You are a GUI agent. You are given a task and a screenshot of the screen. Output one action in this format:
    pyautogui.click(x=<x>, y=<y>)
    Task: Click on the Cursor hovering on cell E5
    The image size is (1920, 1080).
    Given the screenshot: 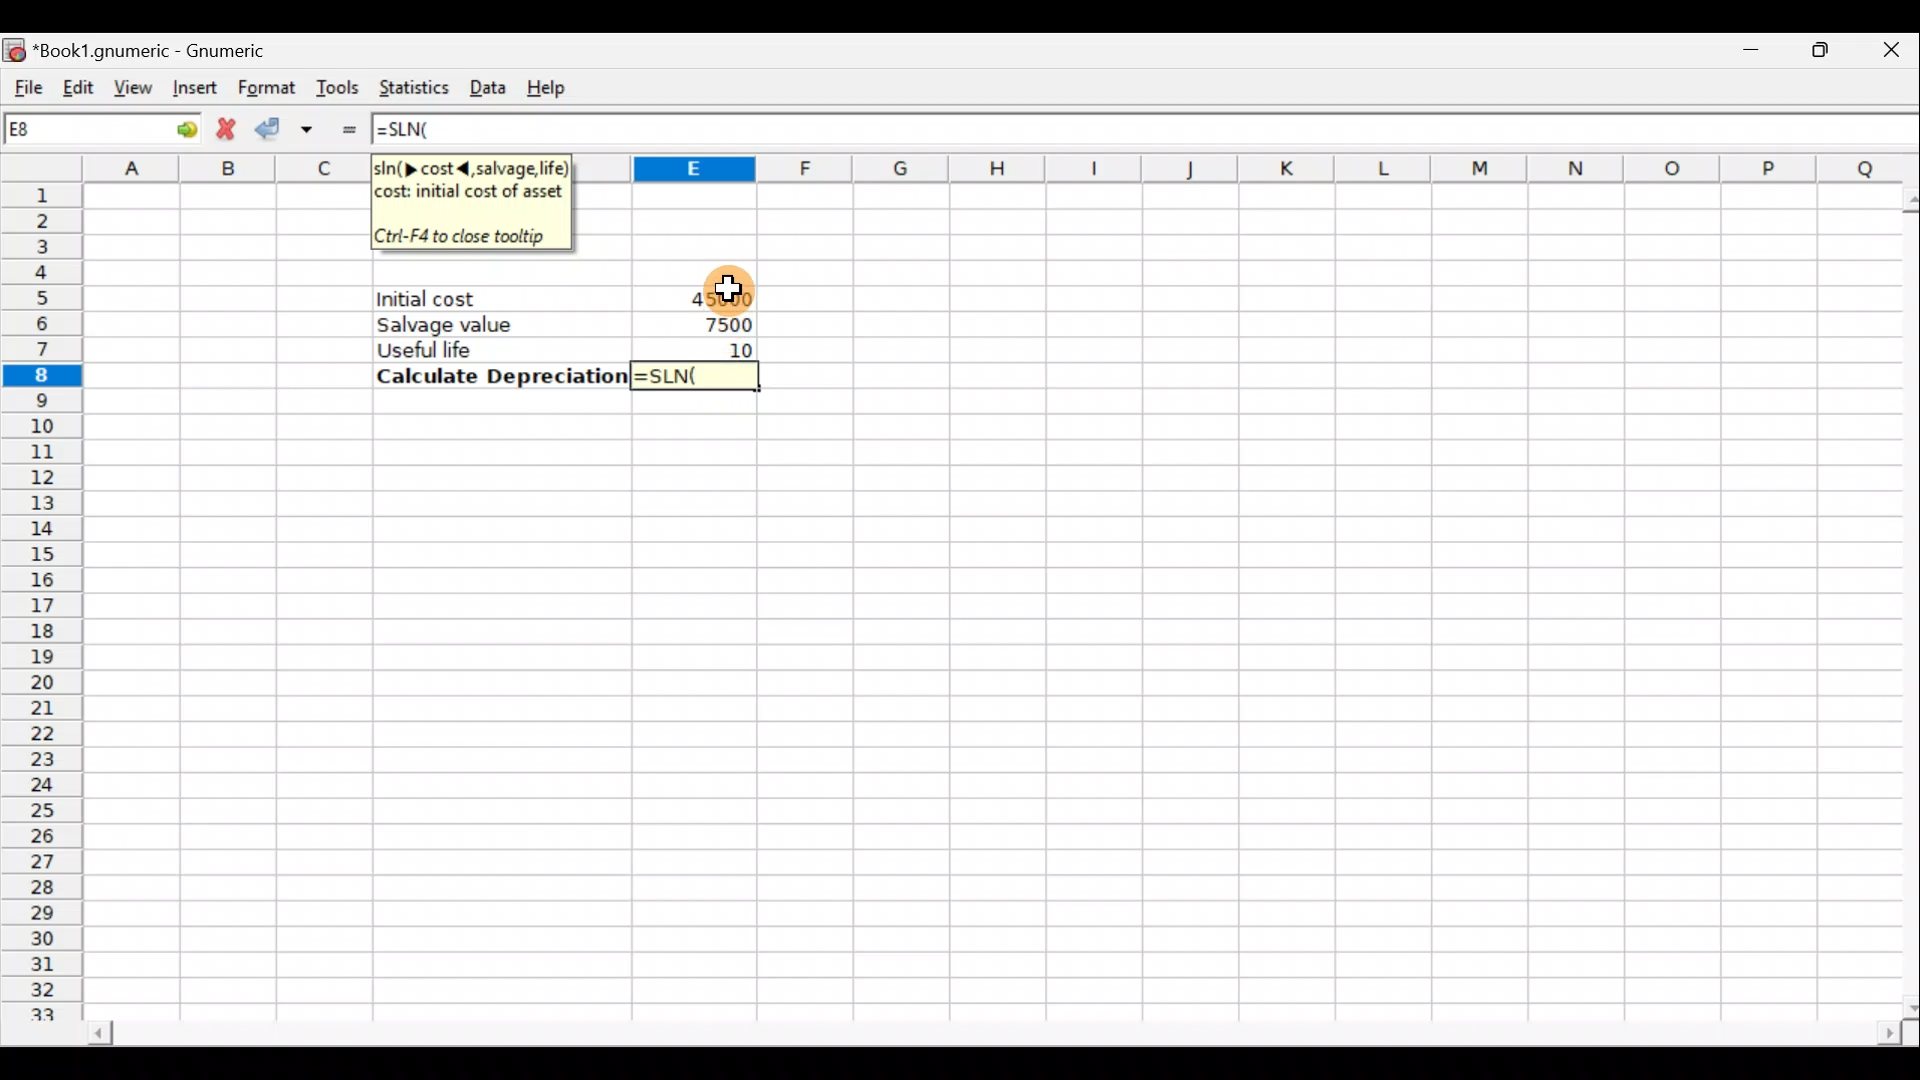 What is the action you would take?
    pyautogui.click(x=720, y=287)
    